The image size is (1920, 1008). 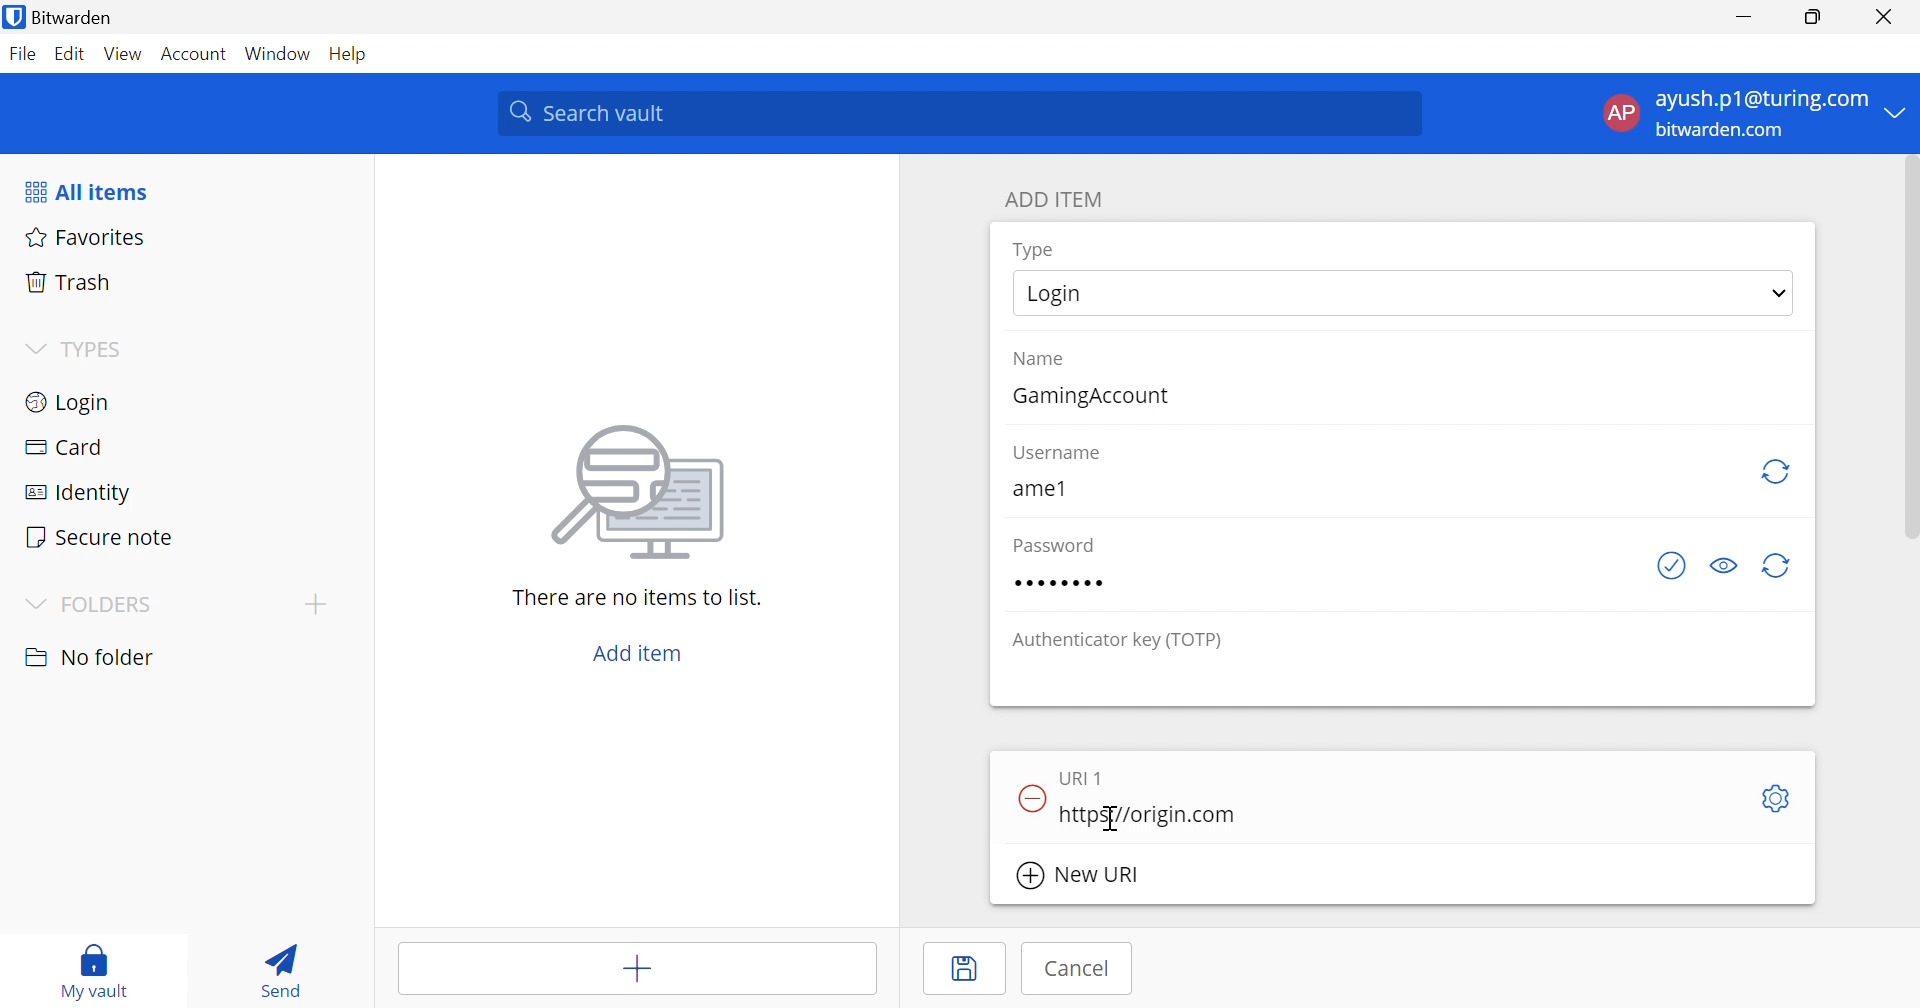 What do you see at coordinates (1112, 819) in the screenshot?
I see `Cursor` at bounding box center [1112, 819].